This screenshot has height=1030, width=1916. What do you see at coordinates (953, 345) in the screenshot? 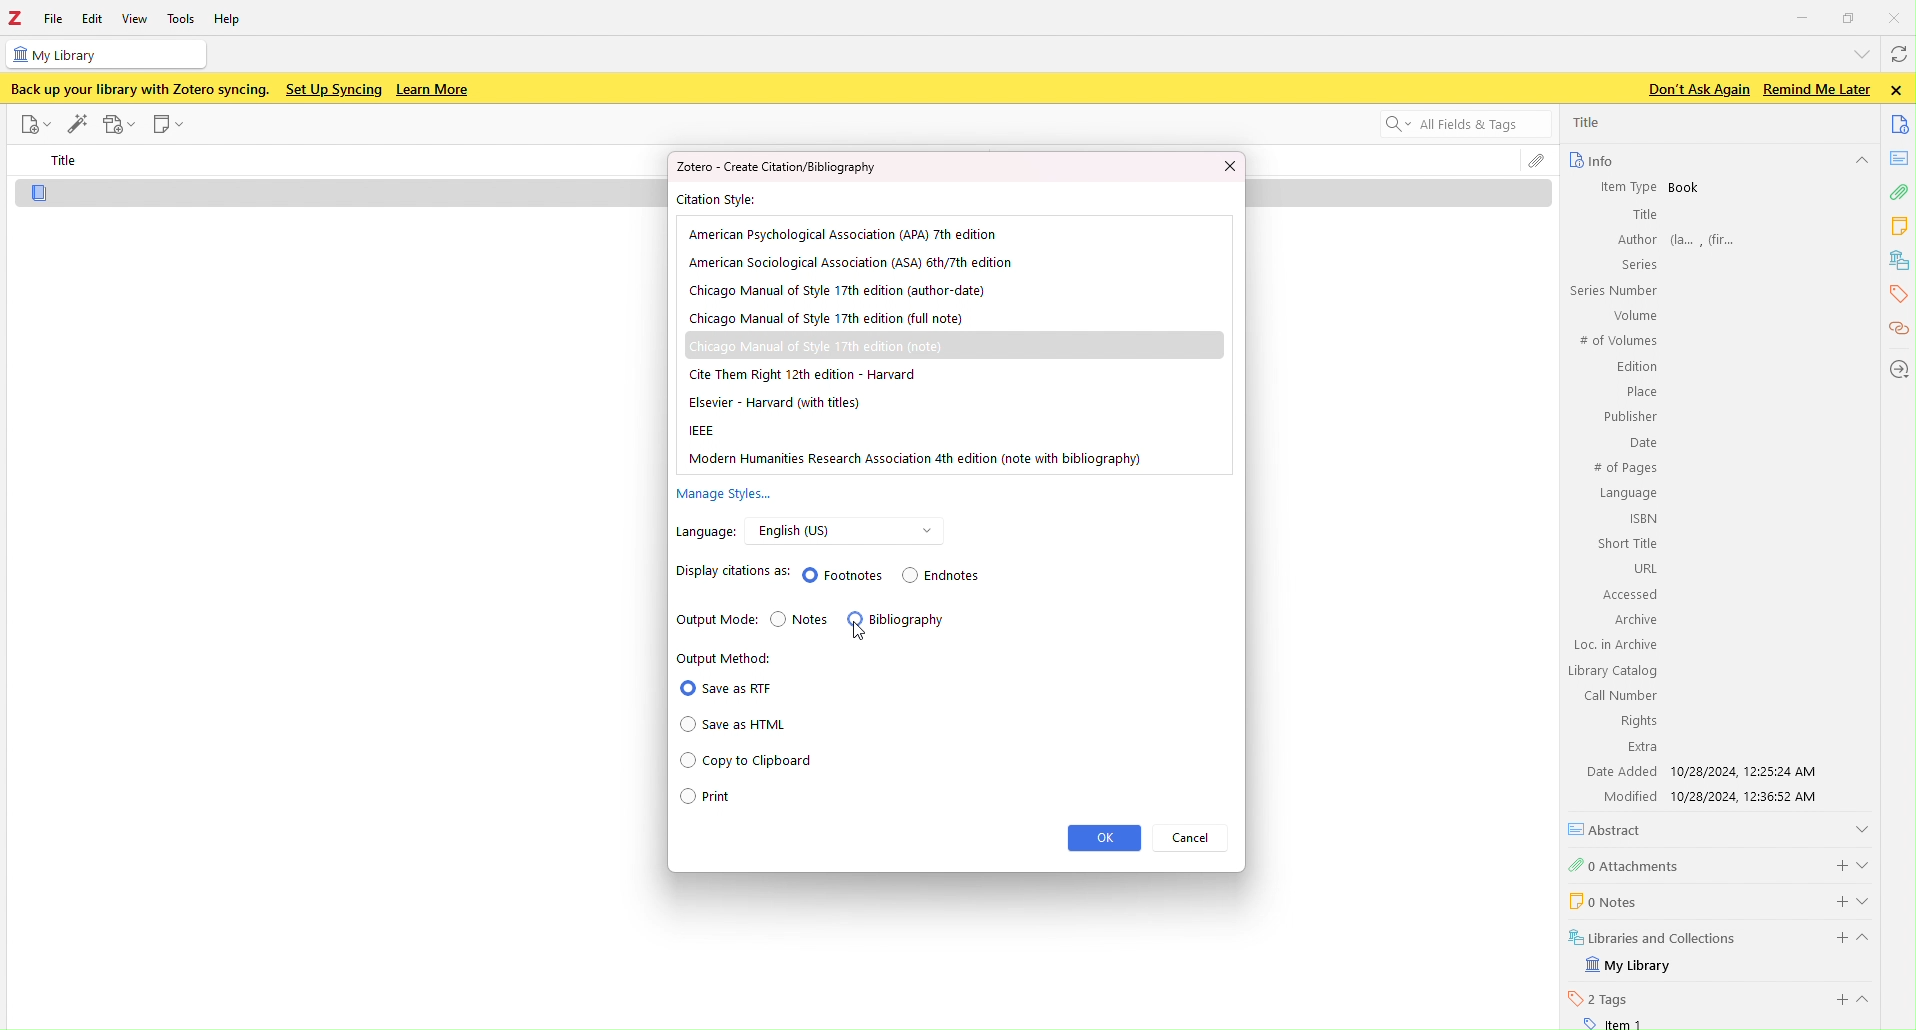
I see `citation style options` at bounding box center [953, 345].